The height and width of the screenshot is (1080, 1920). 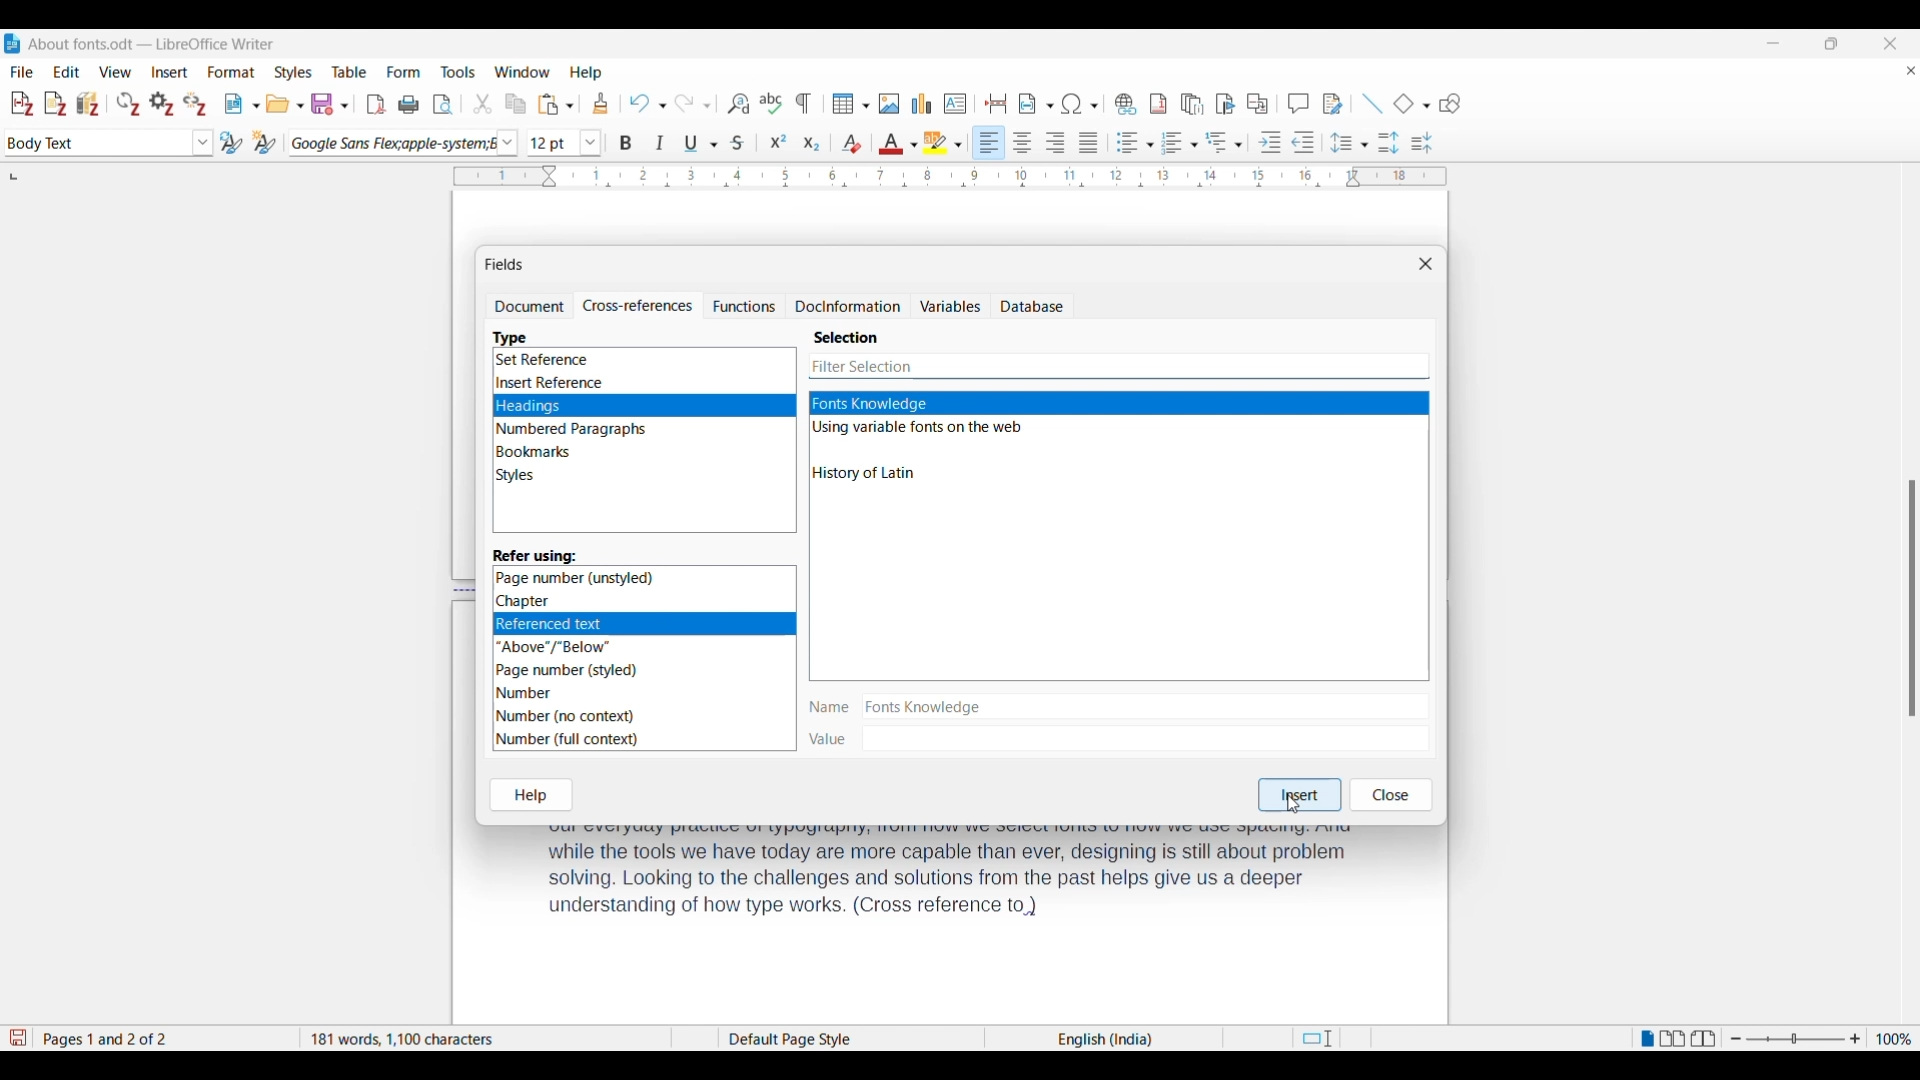 What do you see at coordinates (231, 72) in the screenshot?
I see `Format menu` at bounding box center [231, 72].